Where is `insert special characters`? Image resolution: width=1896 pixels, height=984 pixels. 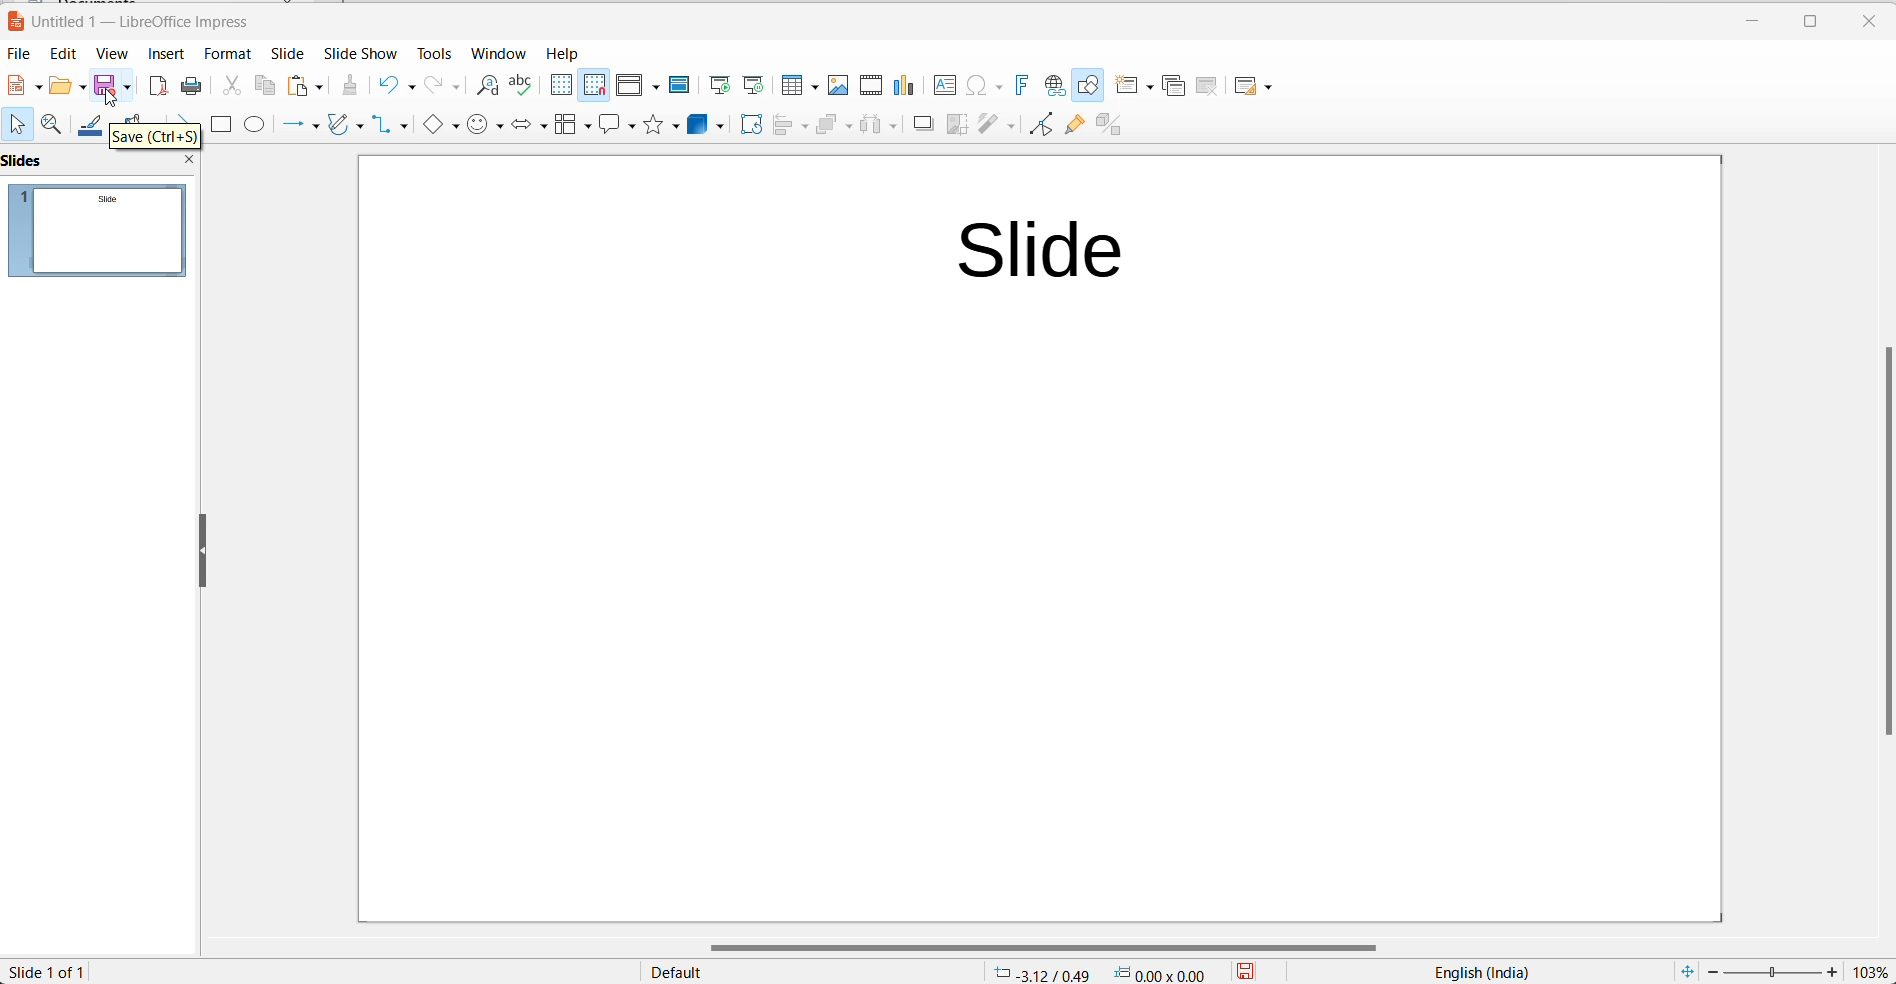
insert special characters is located at coordinates (982, 86).